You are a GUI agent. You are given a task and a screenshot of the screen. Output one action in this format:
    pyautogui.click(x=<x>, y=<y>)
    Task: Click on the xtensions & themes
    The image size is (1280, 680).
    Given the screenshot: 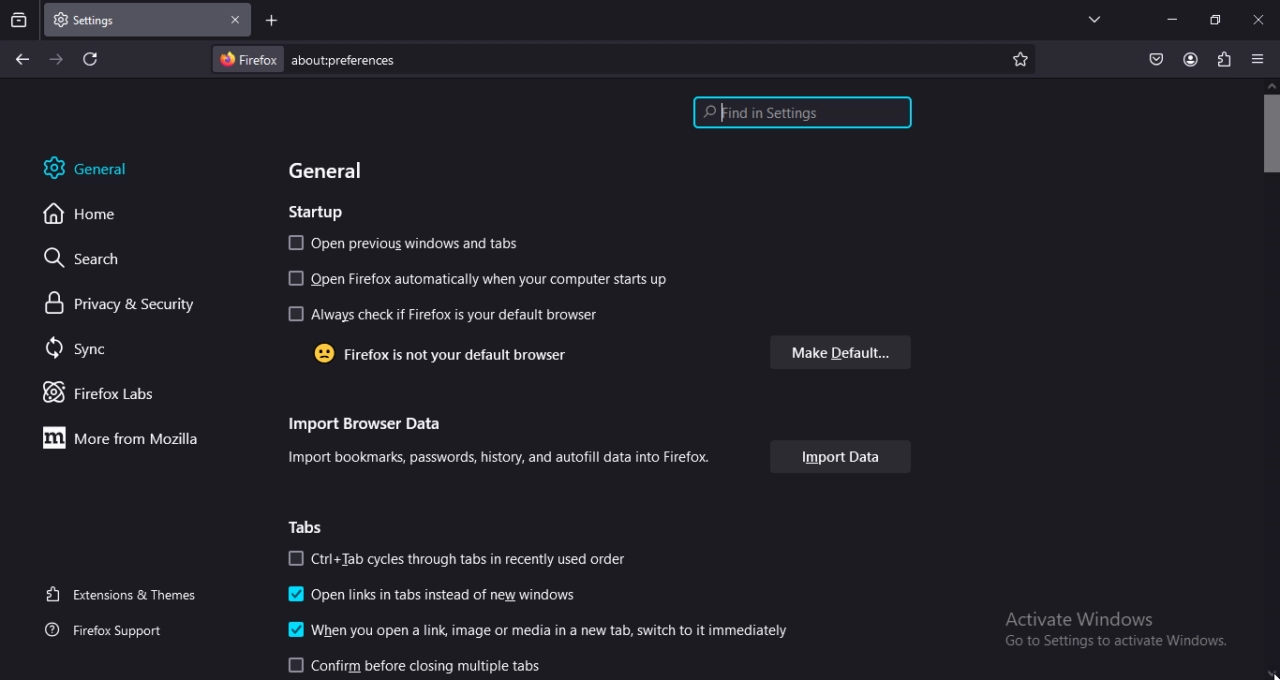 What is the action you would take?
    pyautogui.click(x=126, y=594)
    